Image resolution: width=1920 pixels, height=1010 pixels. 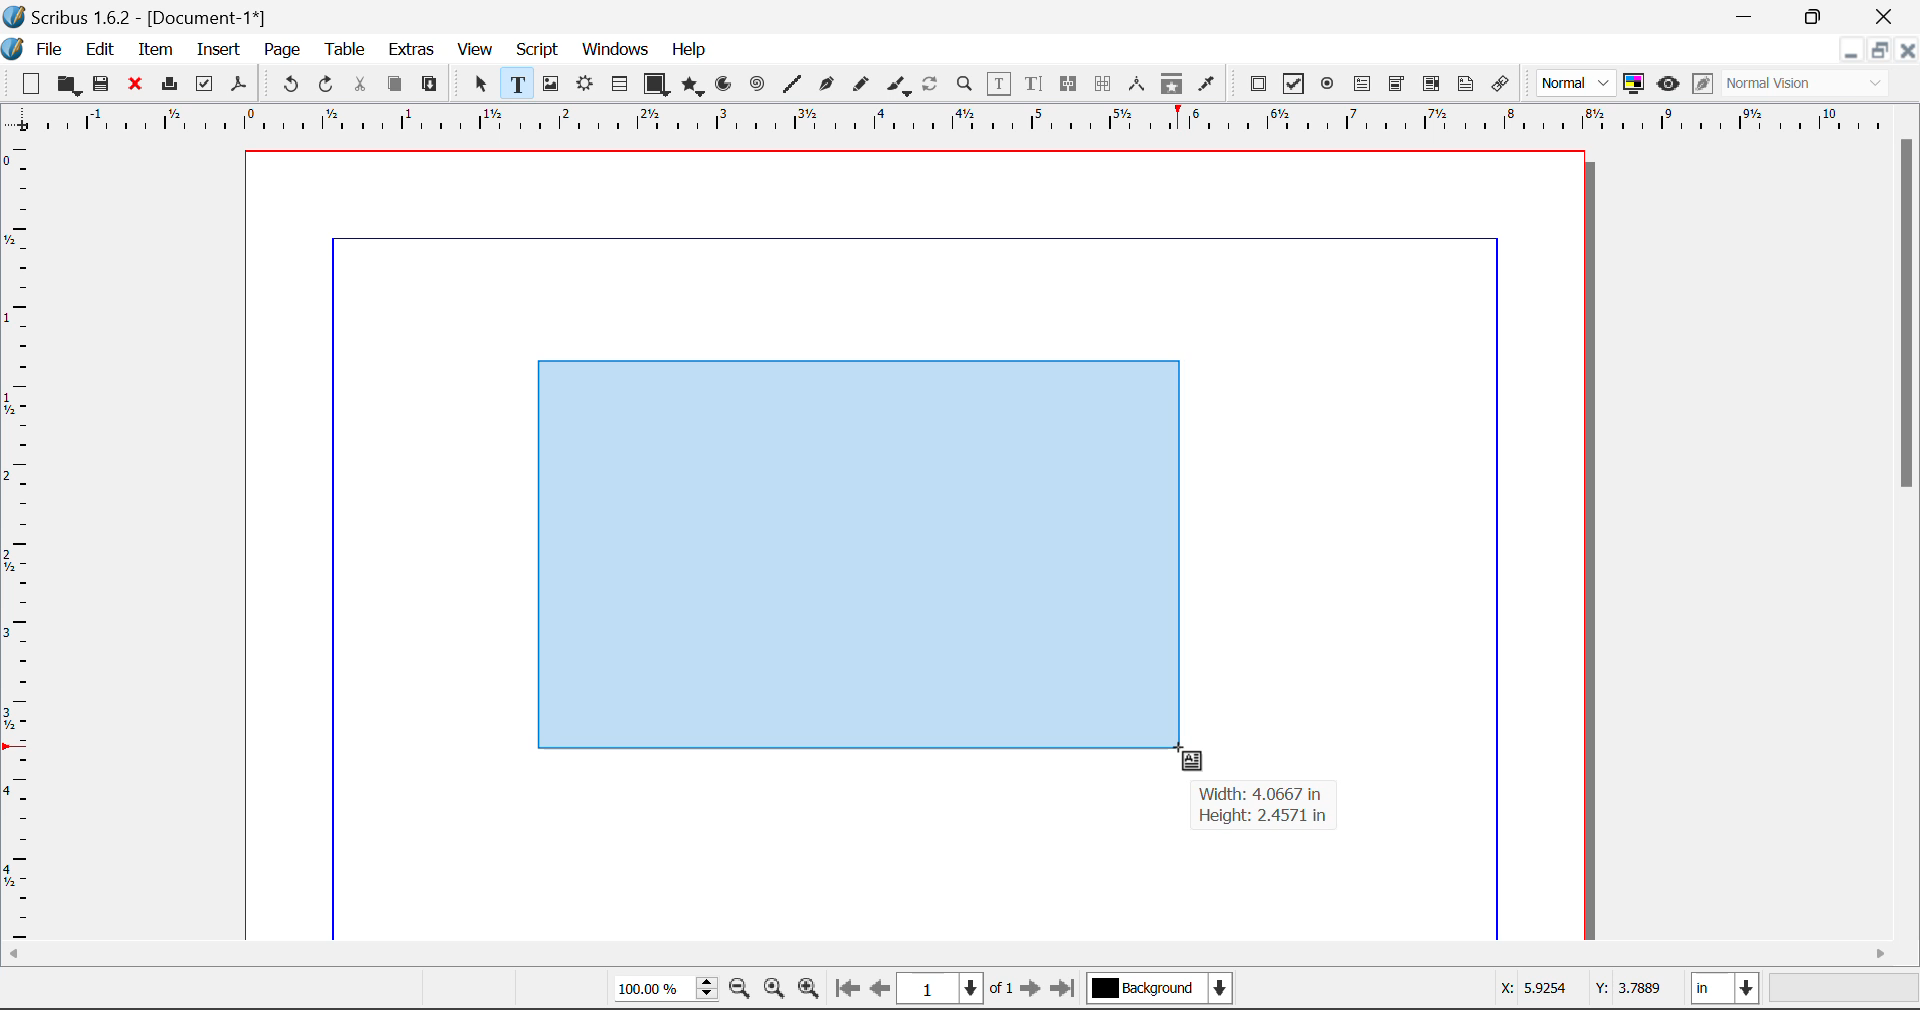 What do you see at coordinates (1817, 15) in the screenshot?
I see `Minimize` at bounding box center [1817, 15].